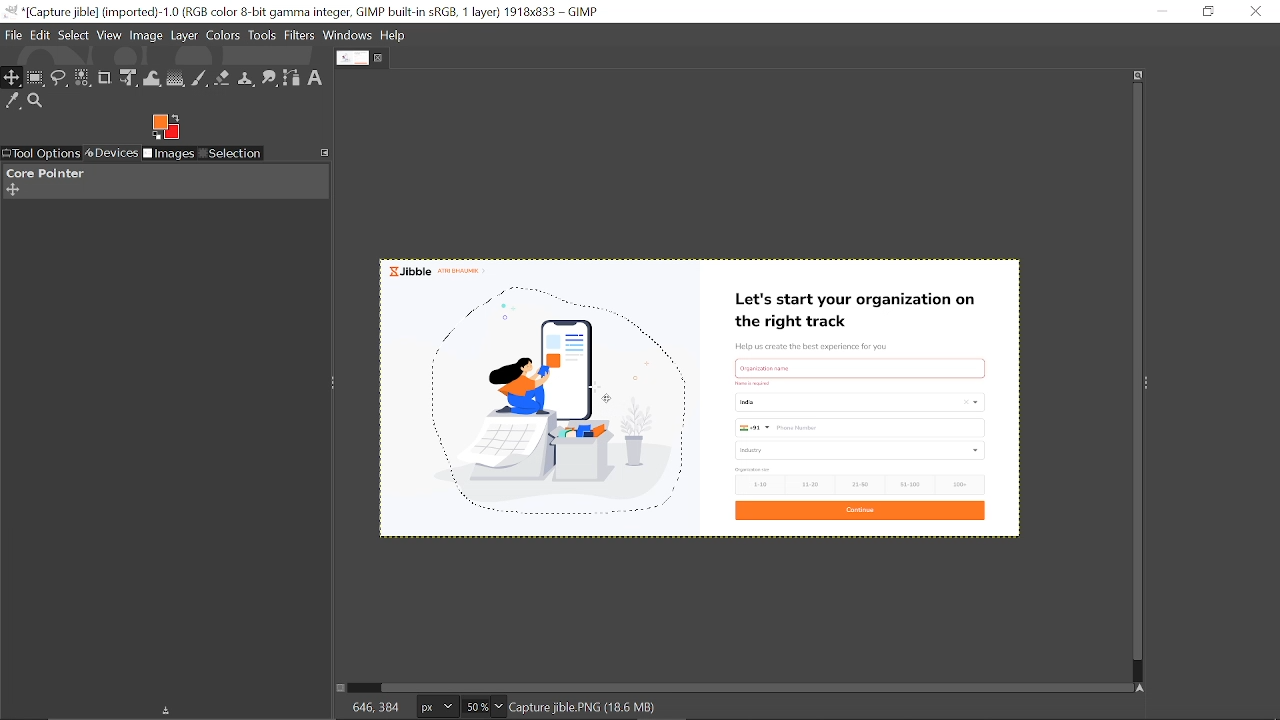 The image size is (1280, 720). I want to click on Wrap text tool, so click(153, 79).